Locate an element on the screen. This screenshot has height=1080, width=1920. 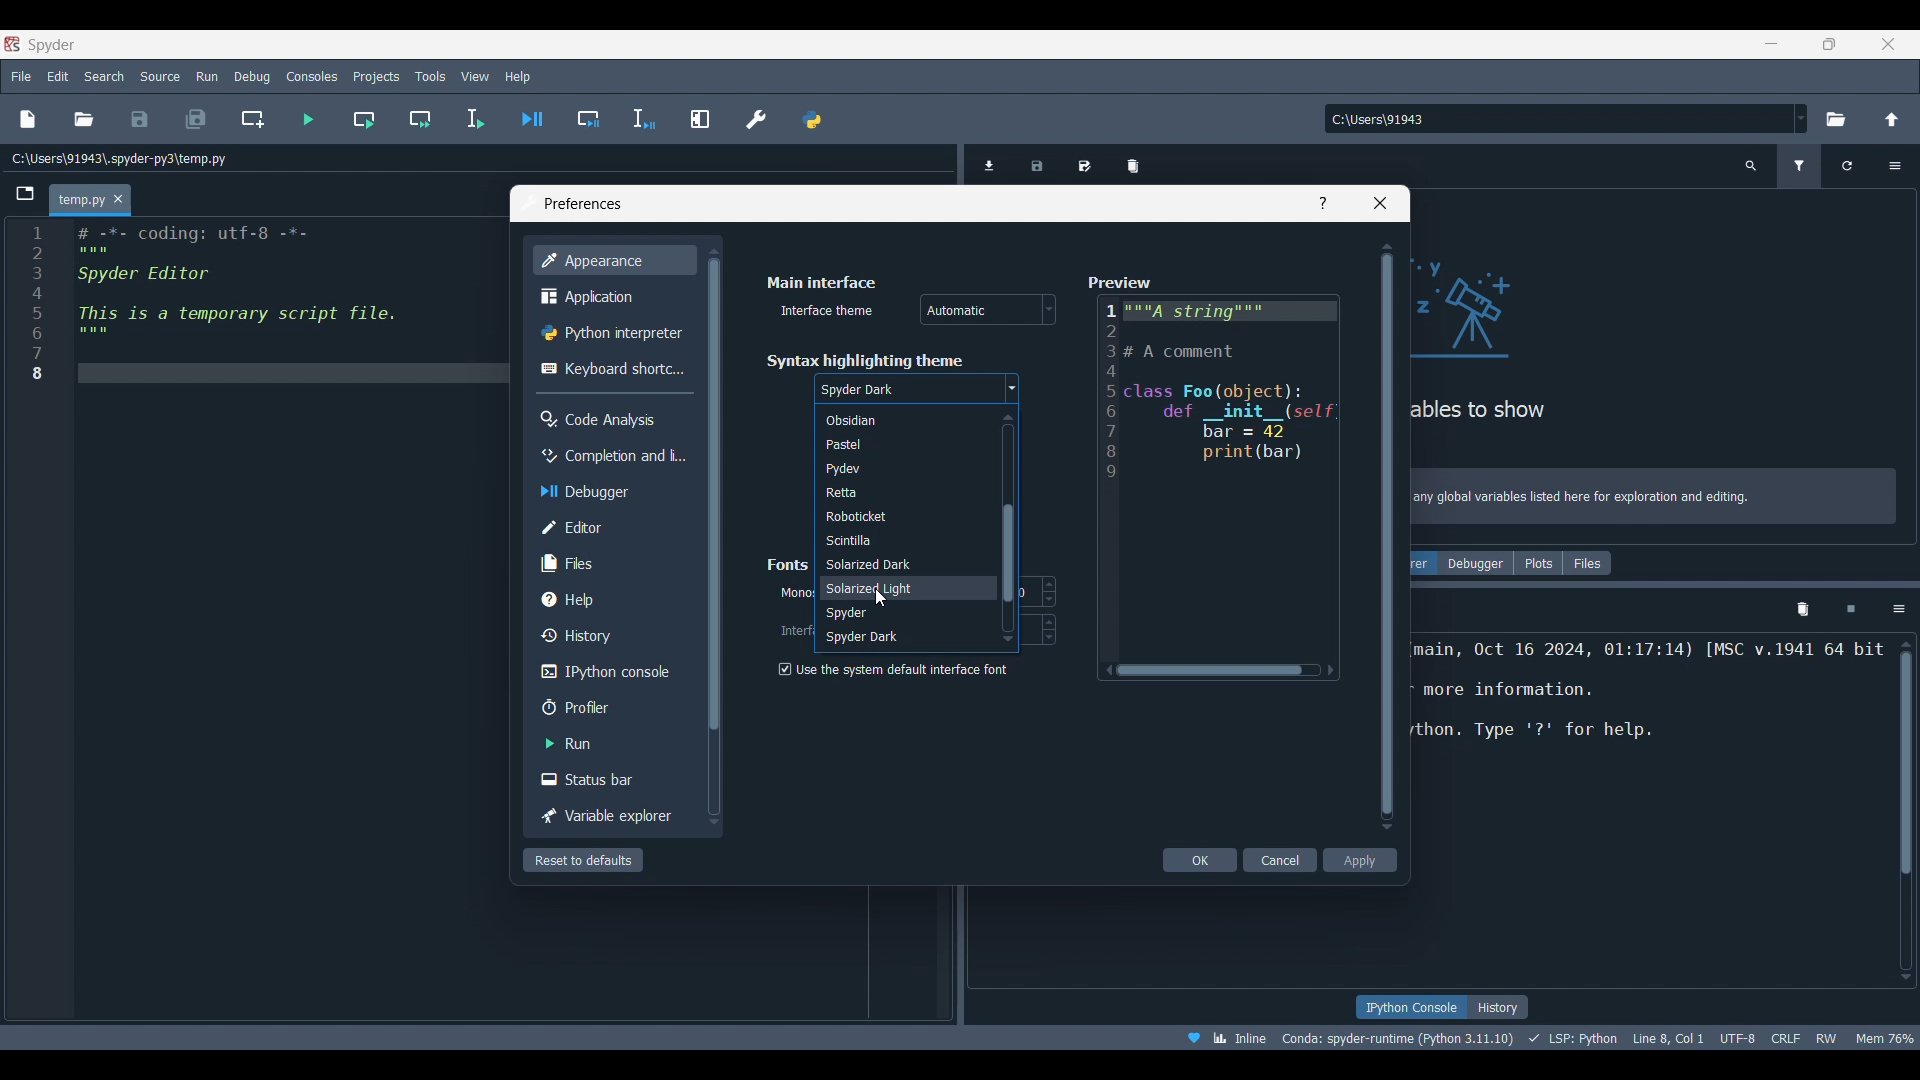
Status bar is located at coordinates (610, 779).